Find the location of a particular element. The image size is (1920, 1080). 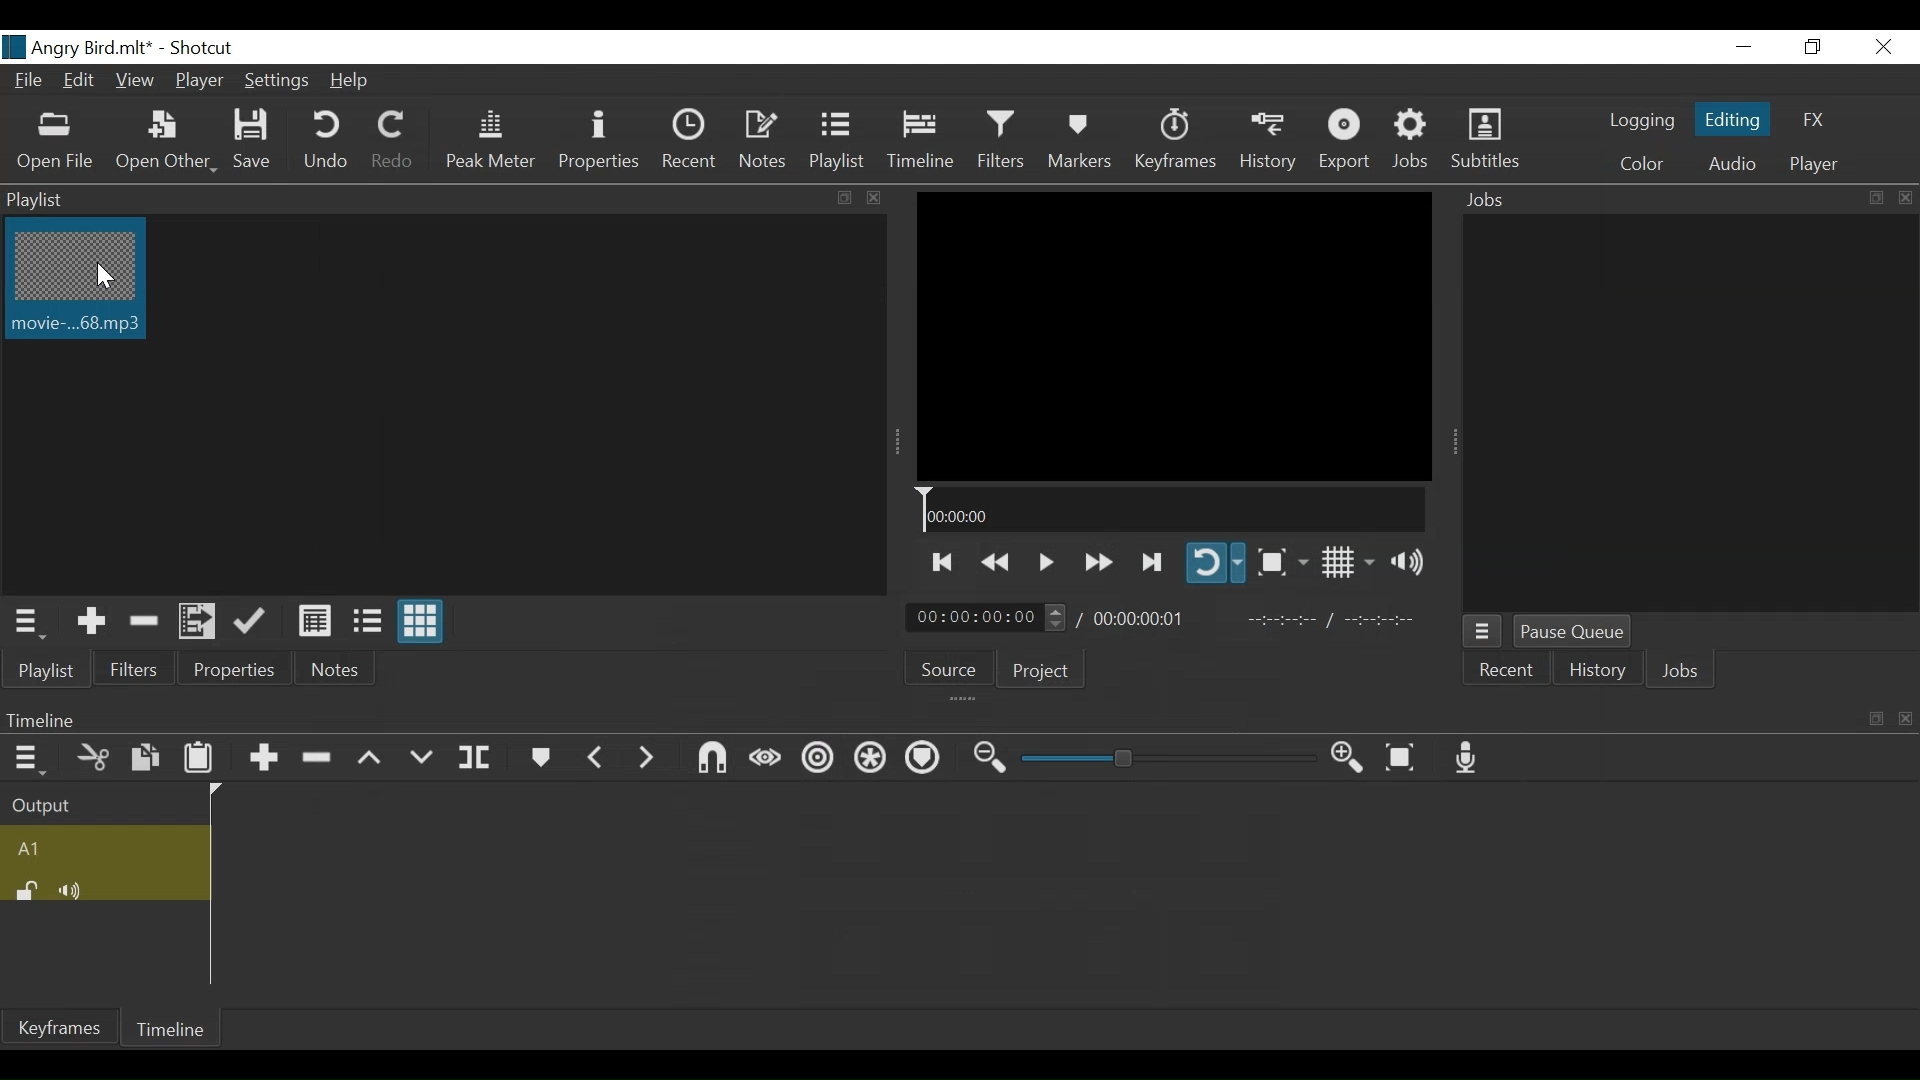

View is located at coordinates (135, 83).